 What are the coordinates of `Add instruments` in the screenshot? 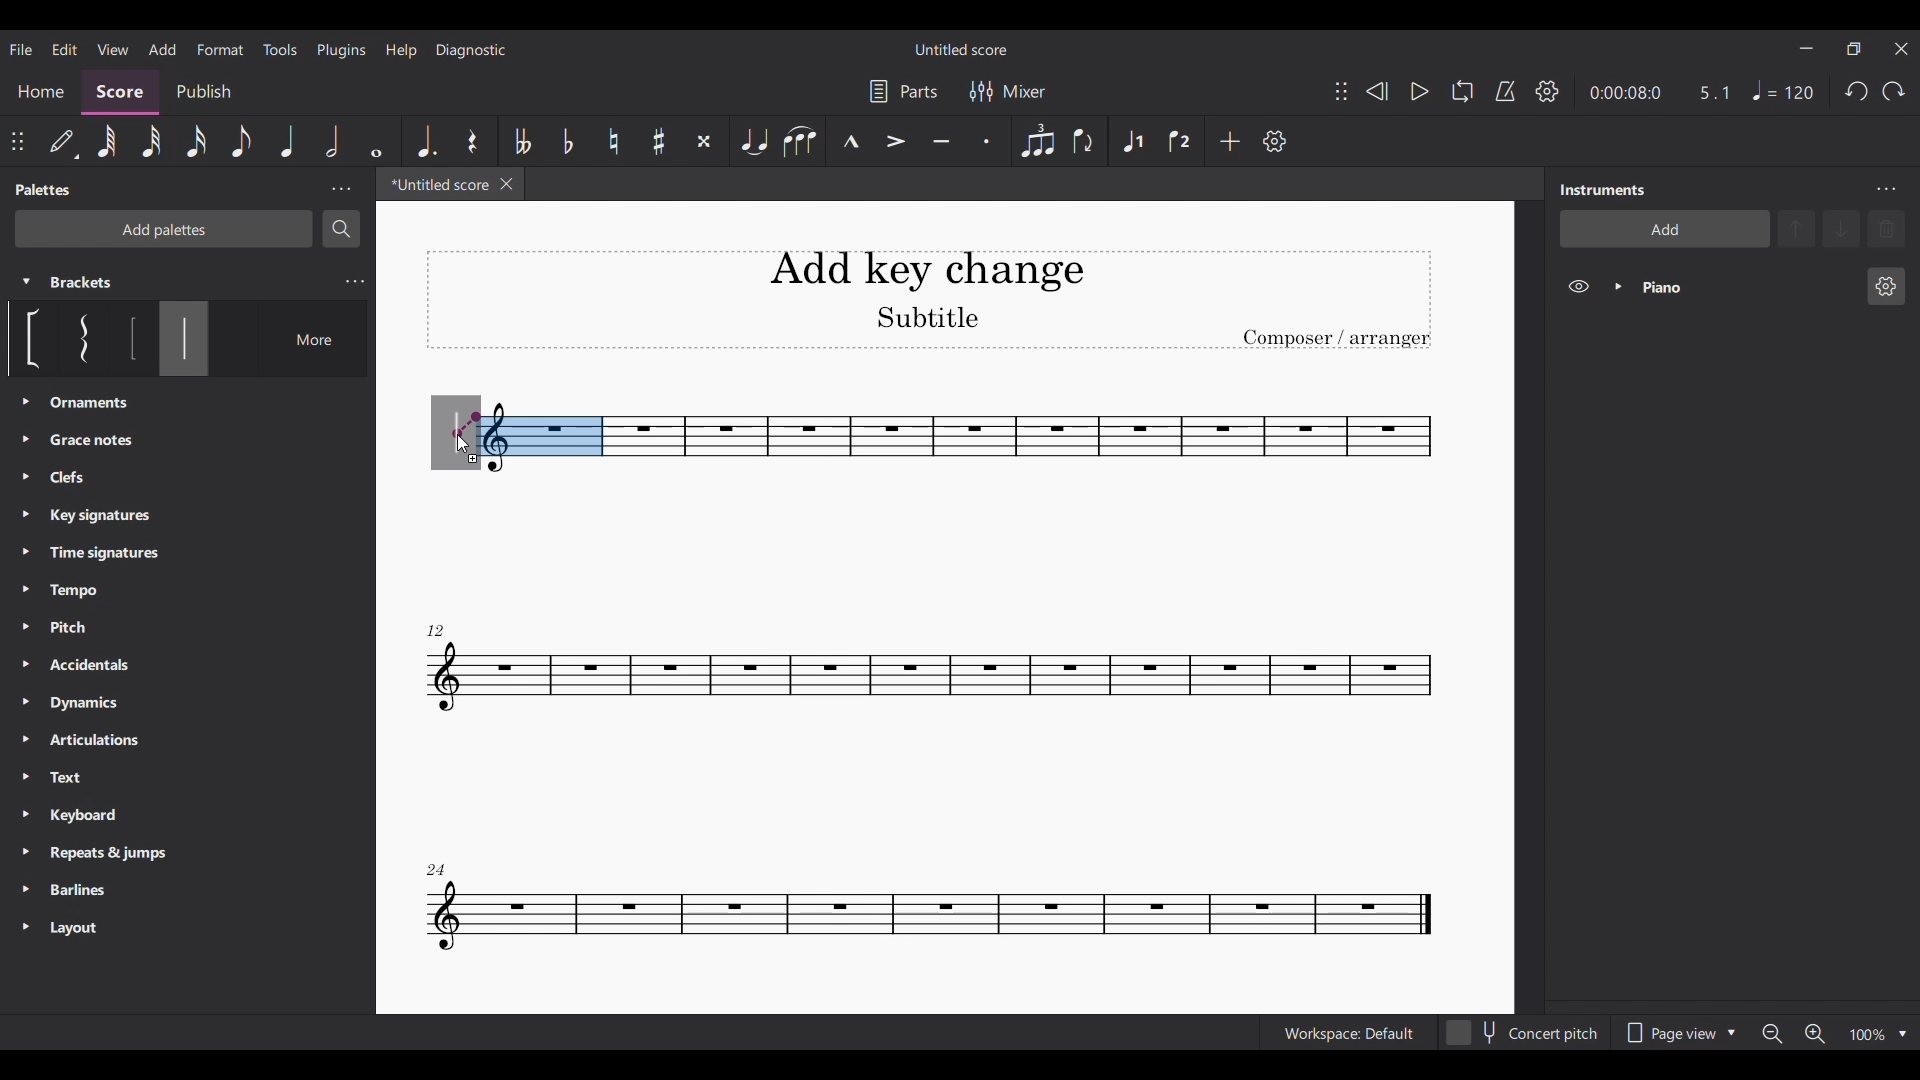 It's located at (1665, 228).